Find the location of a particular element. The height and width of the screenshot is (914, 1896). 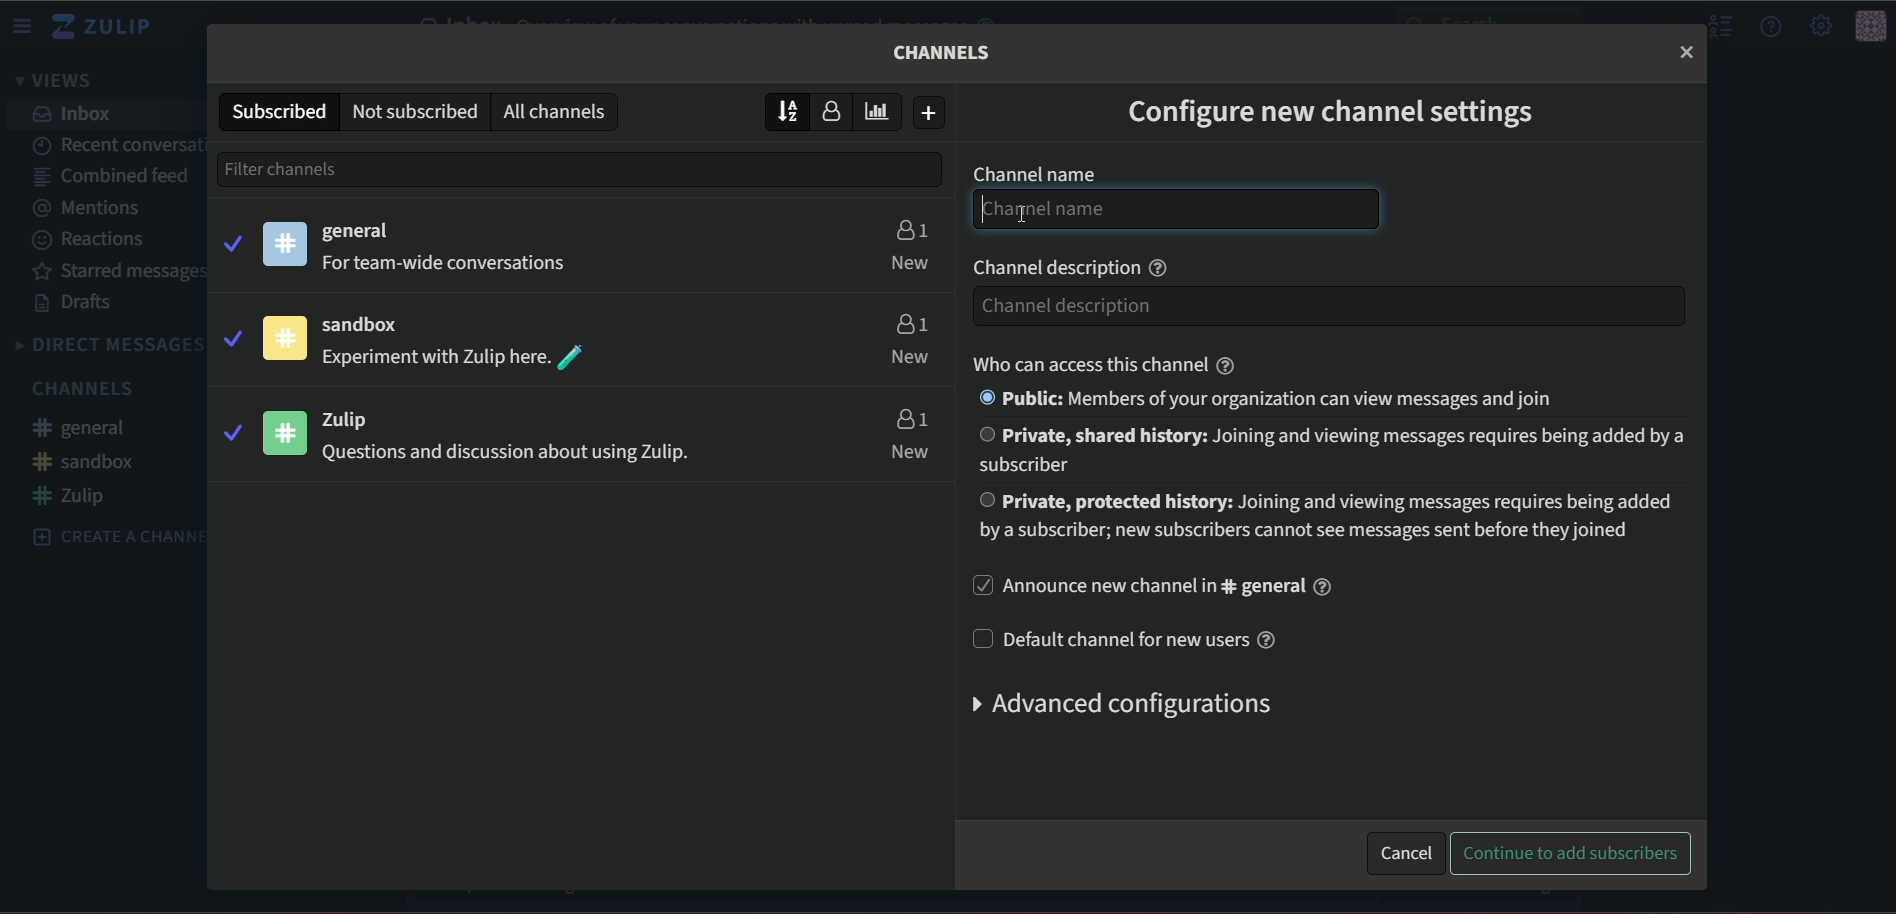

sandbox is located at coordinates (372, 326).